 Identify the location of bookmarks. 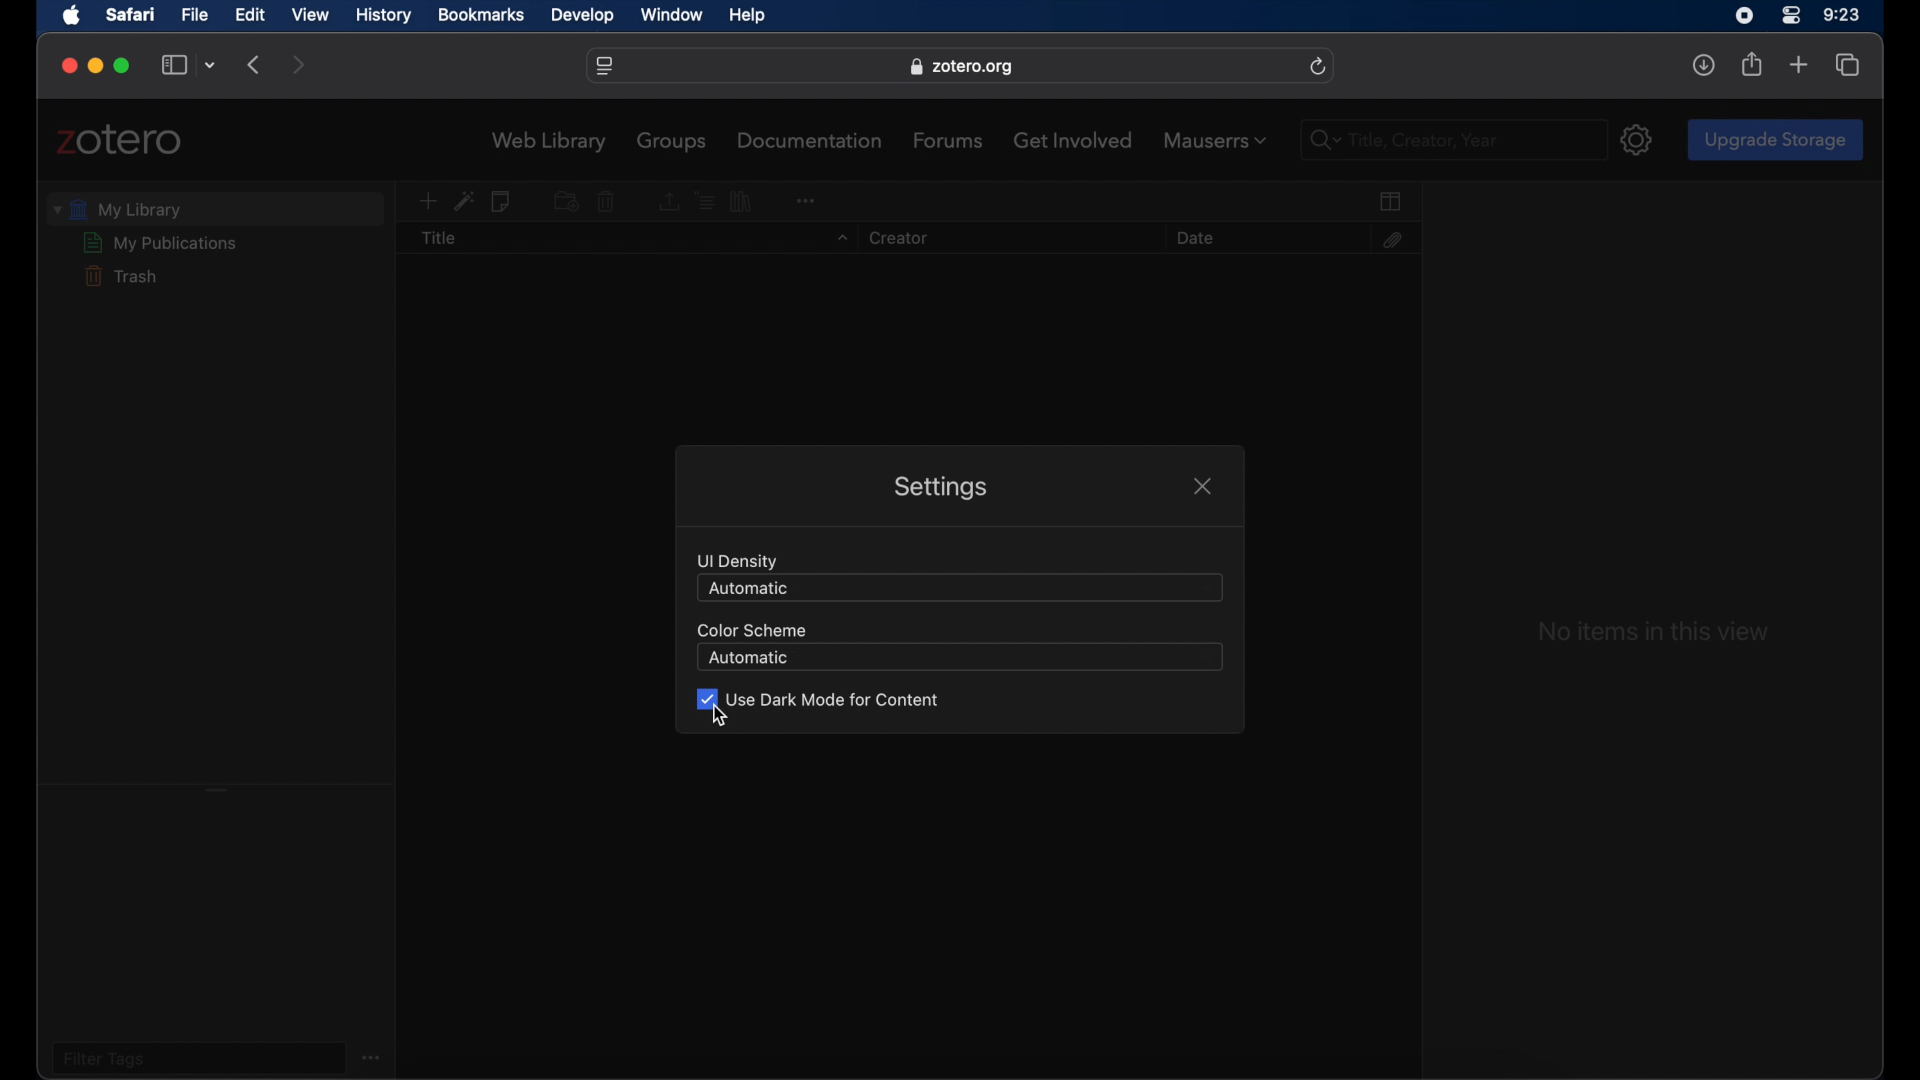
(481, 15).